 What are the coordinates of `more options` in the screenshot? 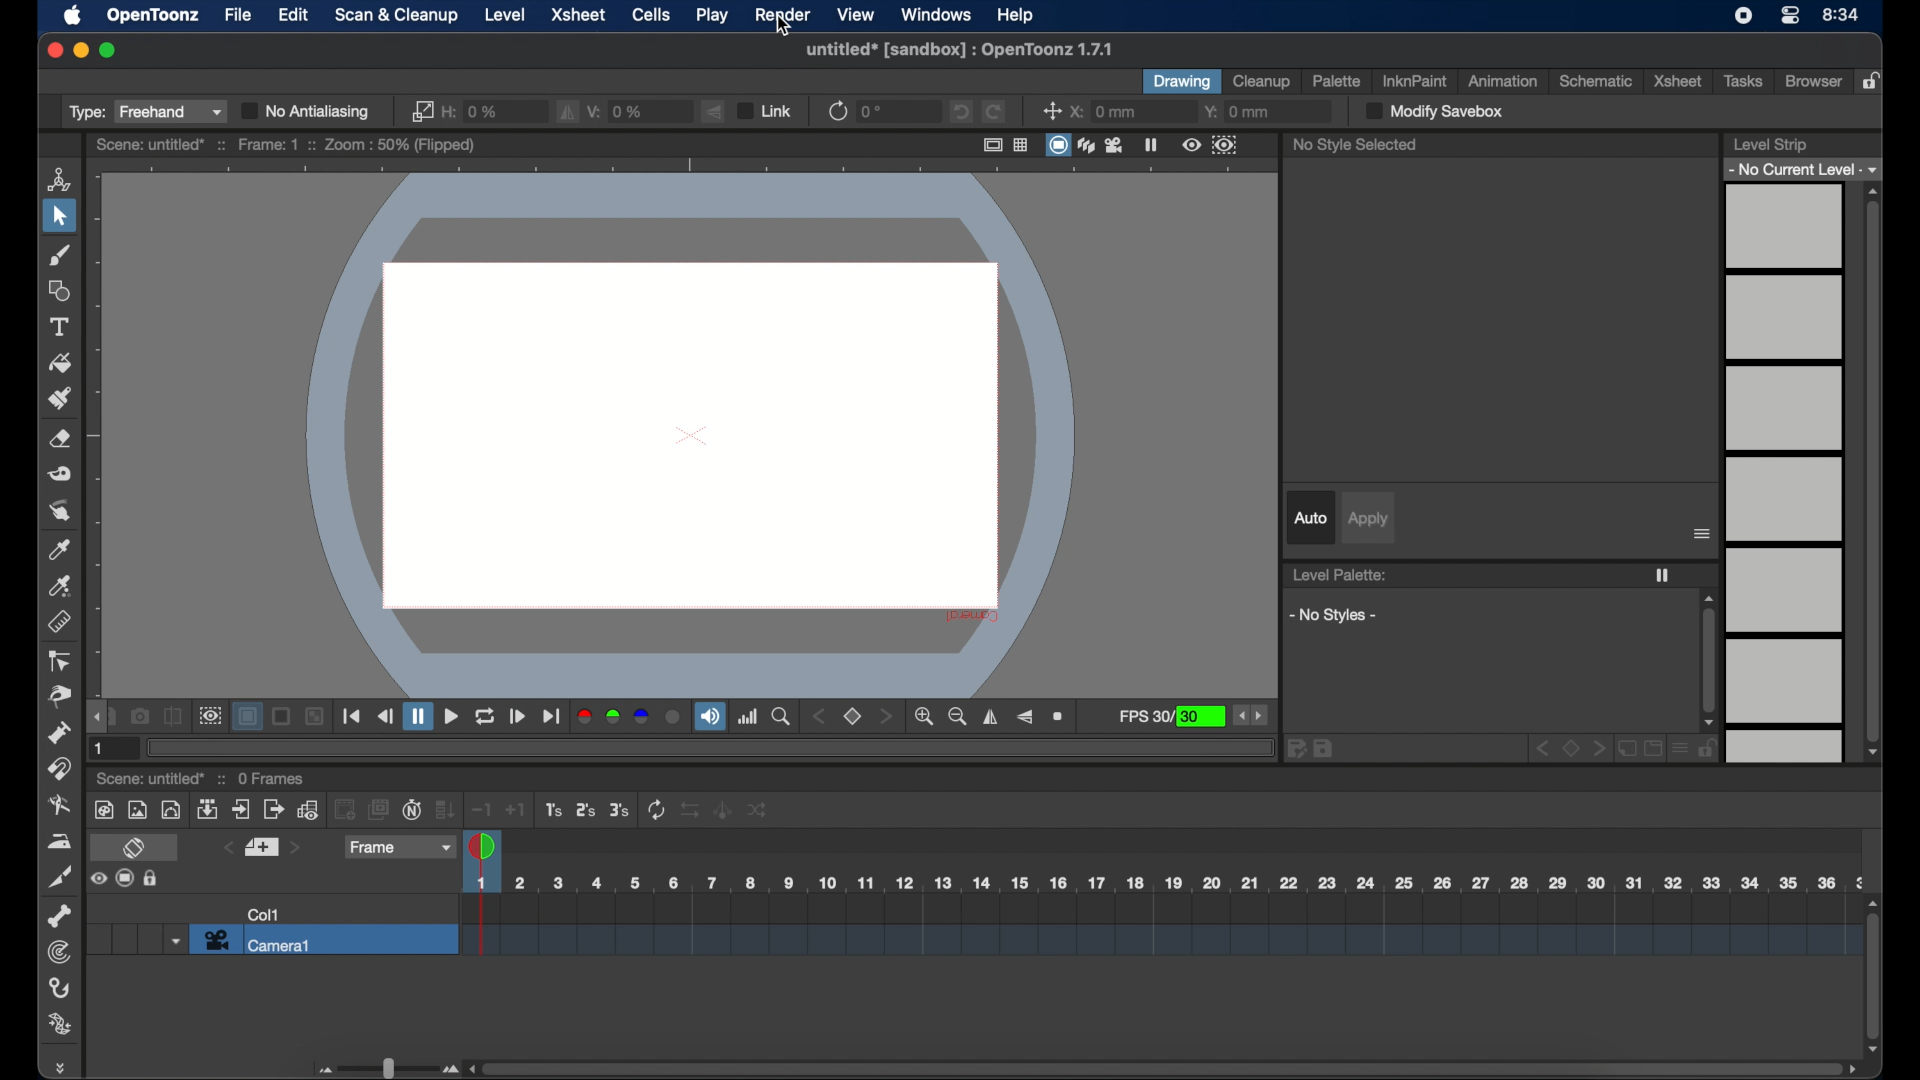 It's located at (1703, 534).